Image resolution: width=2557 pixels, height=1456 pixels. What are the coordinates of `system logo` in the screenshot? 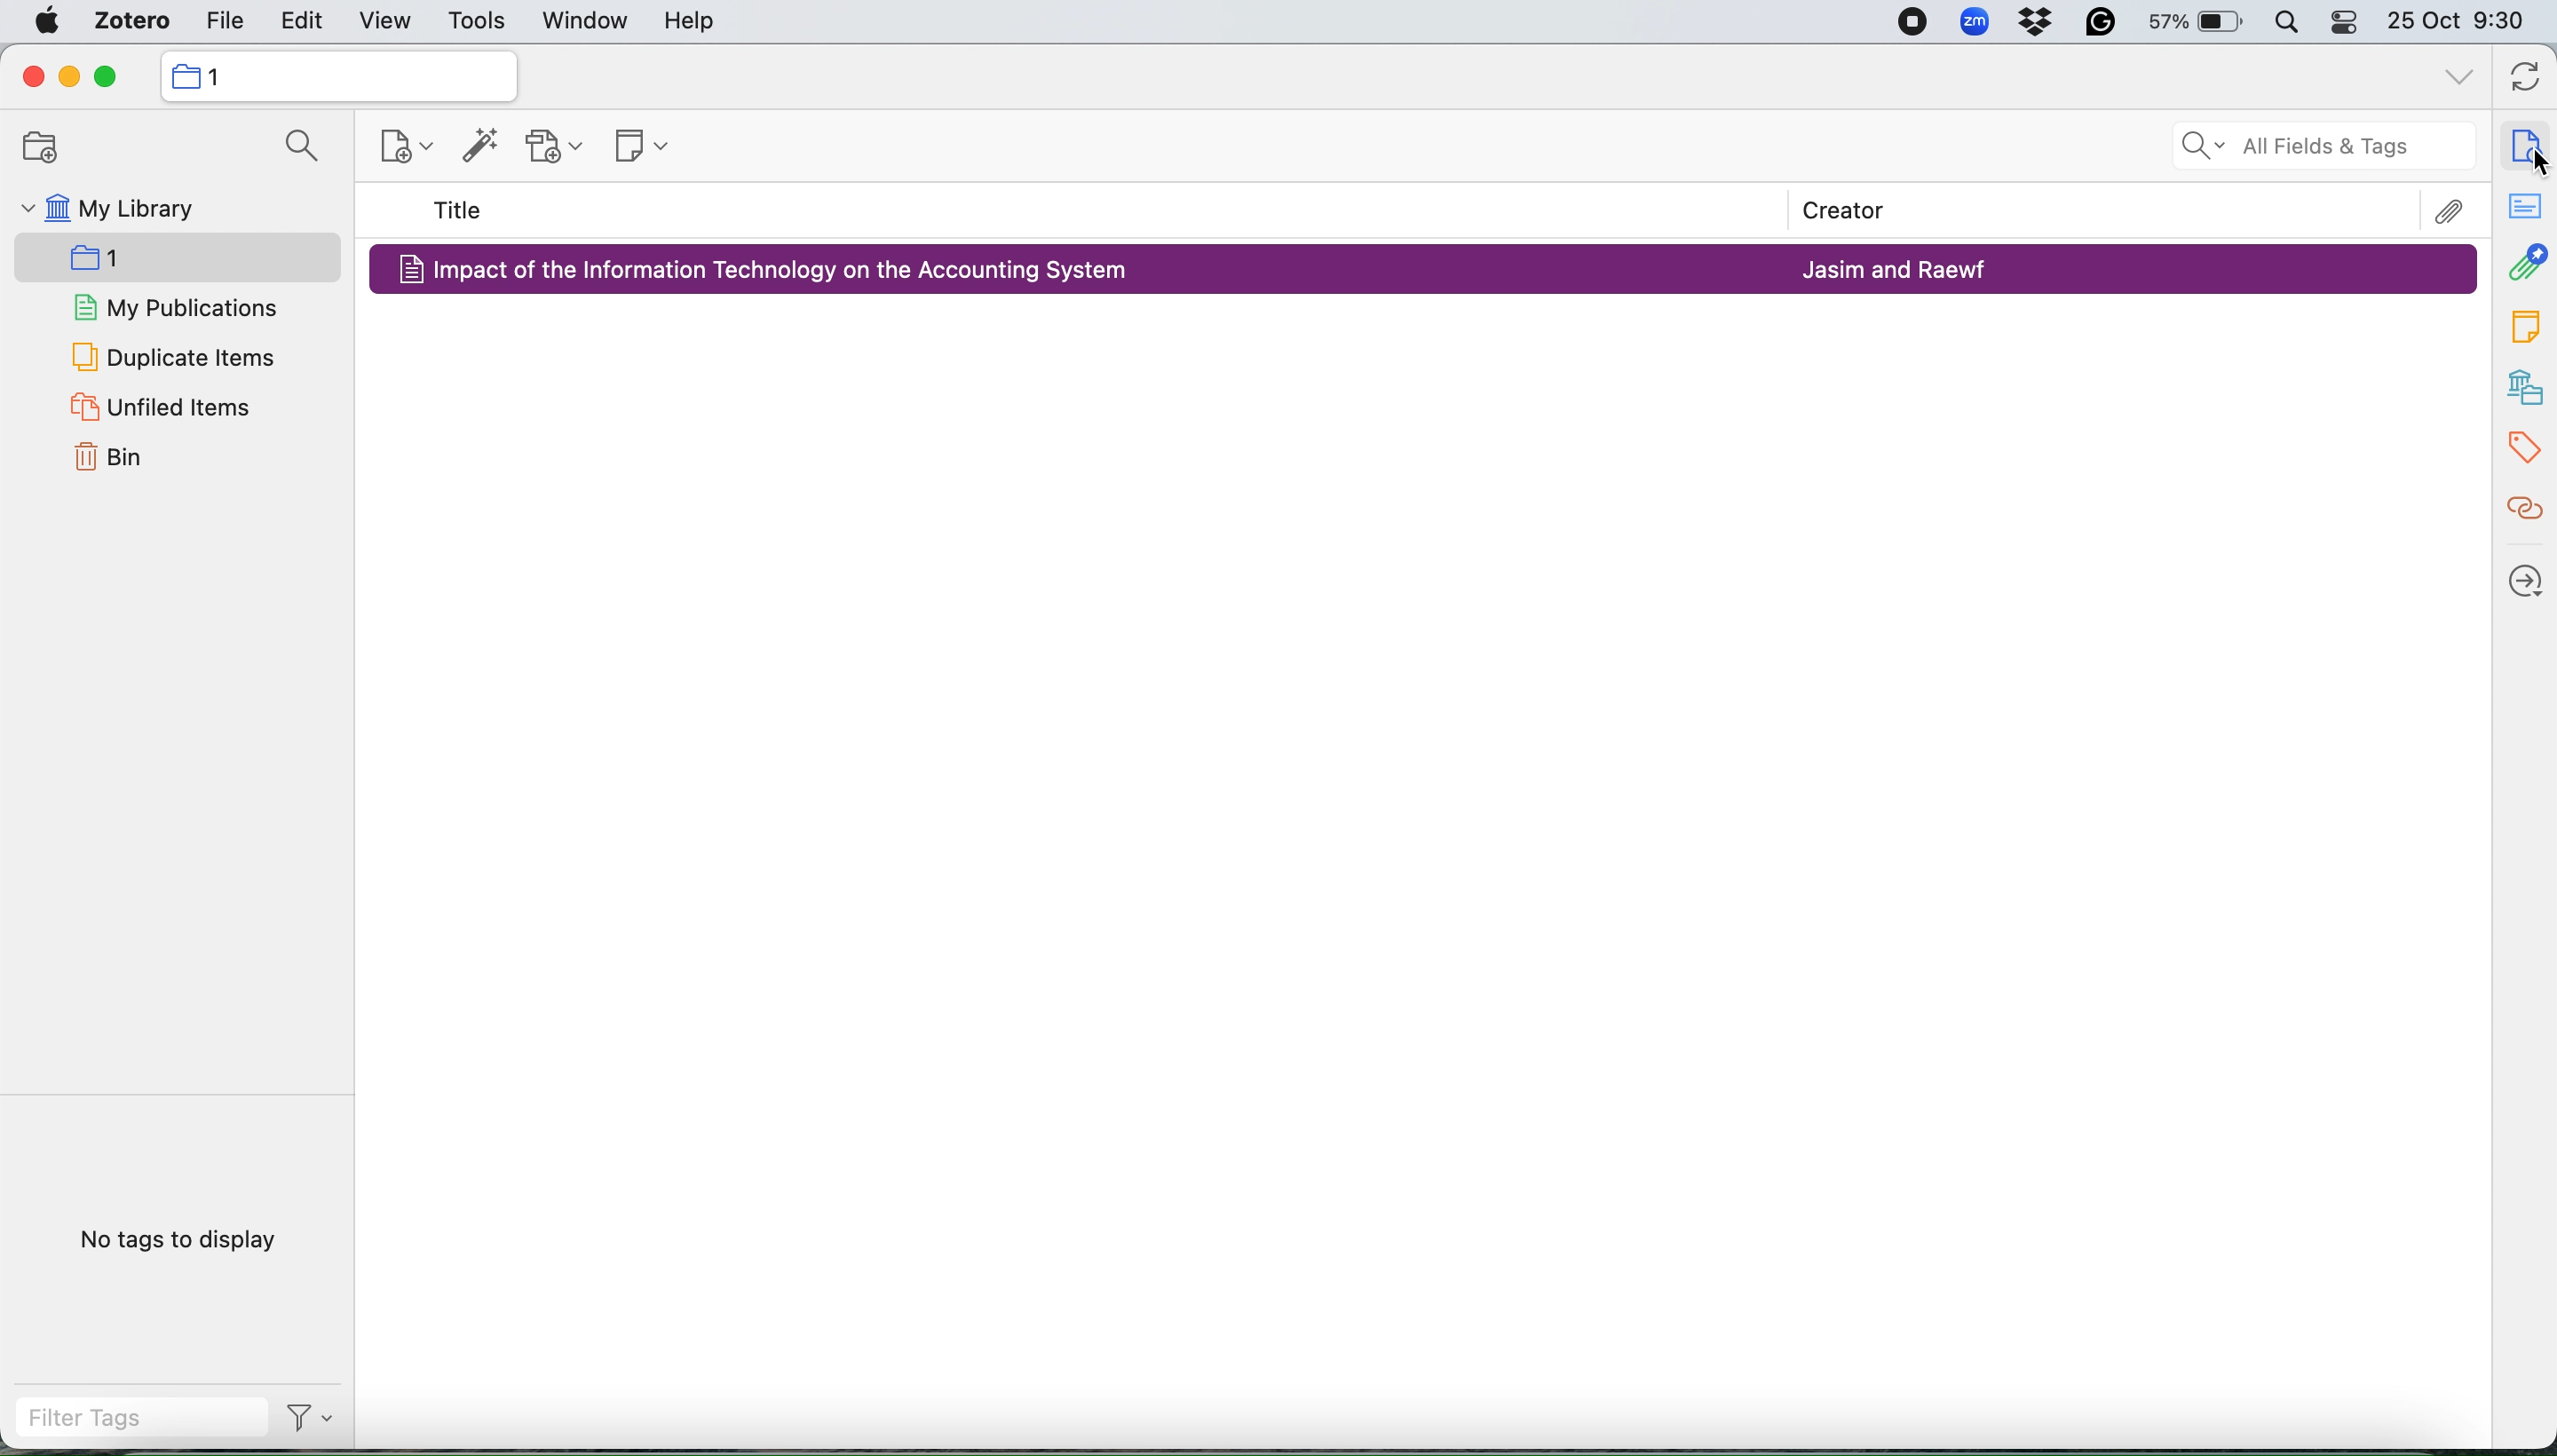 It's located at (42, 21).